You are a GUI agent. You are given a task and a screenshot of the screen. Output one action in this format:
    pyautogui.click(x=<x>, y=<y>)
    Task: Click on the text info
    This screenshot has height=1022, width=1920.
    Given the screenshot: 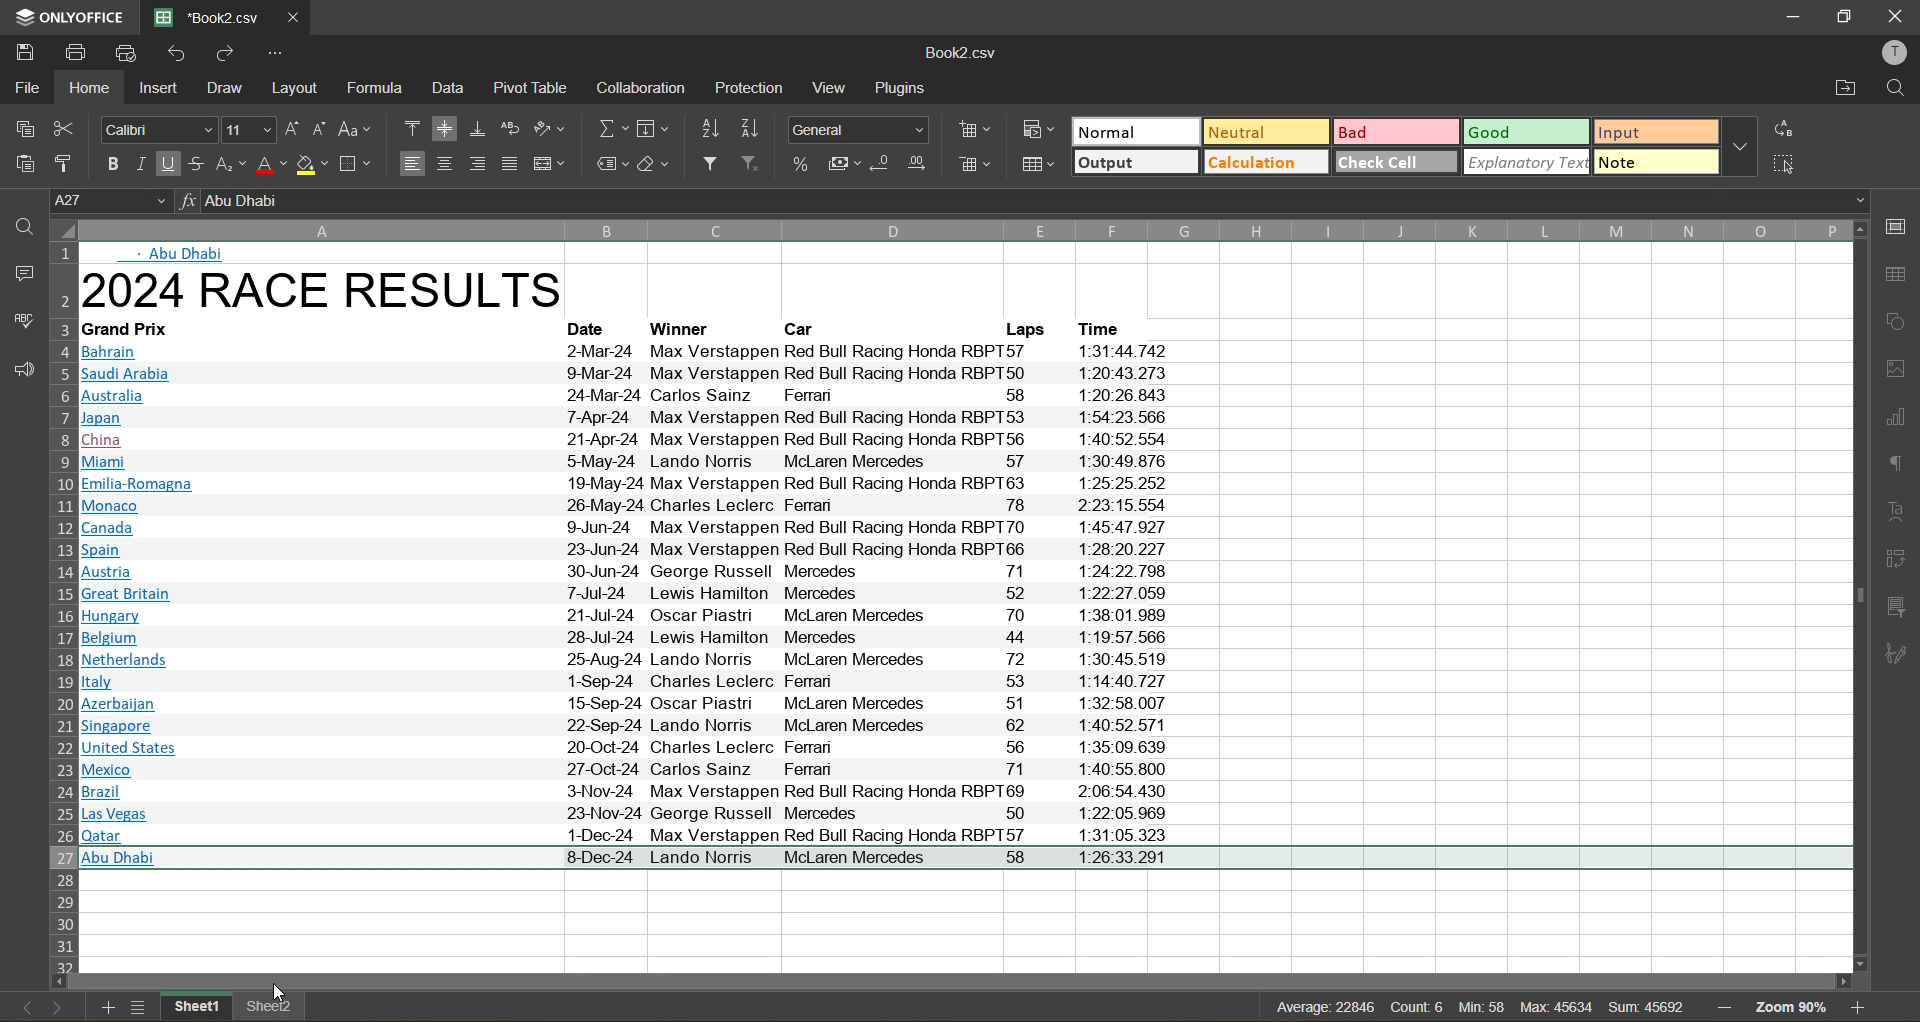 What is the action you would take?
    pyautogui.click(x=626, y=375)
    